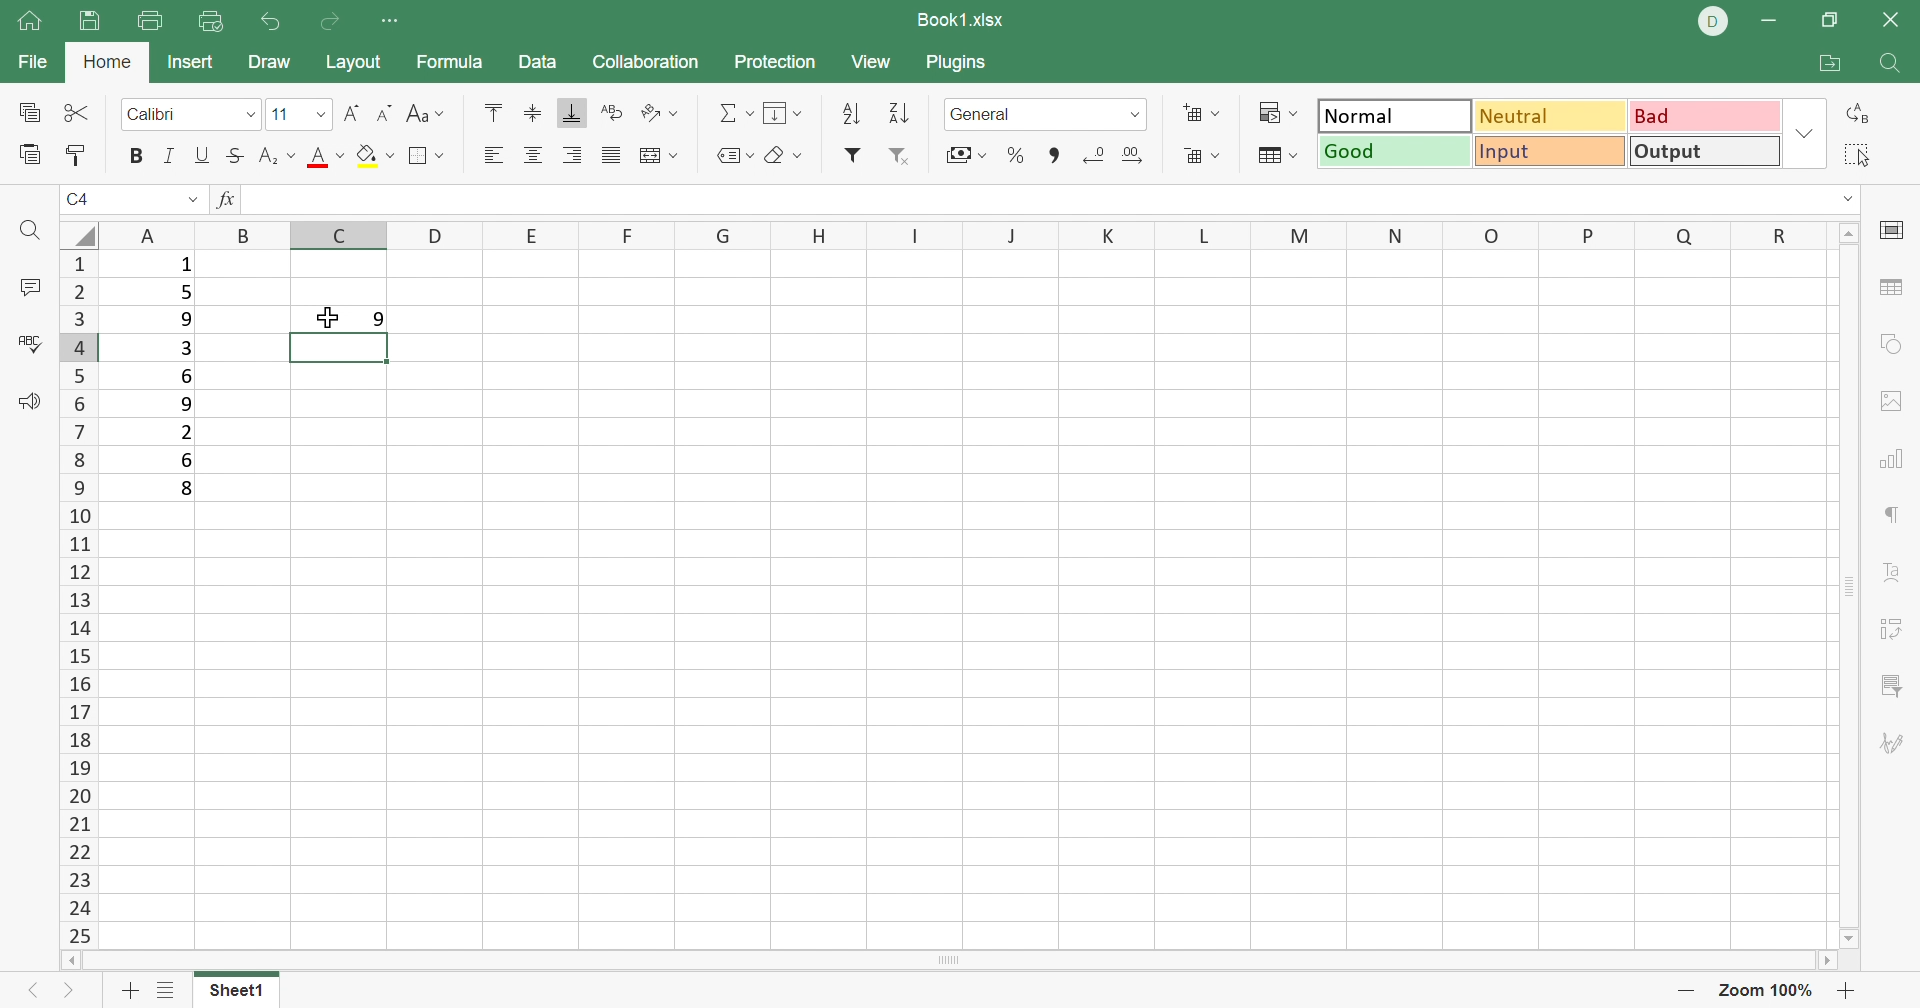 The width and height of the screenshot is (1920, 1008). Describe the element at coordinates (188, 460) in the screenshot. I see `6` at that location.